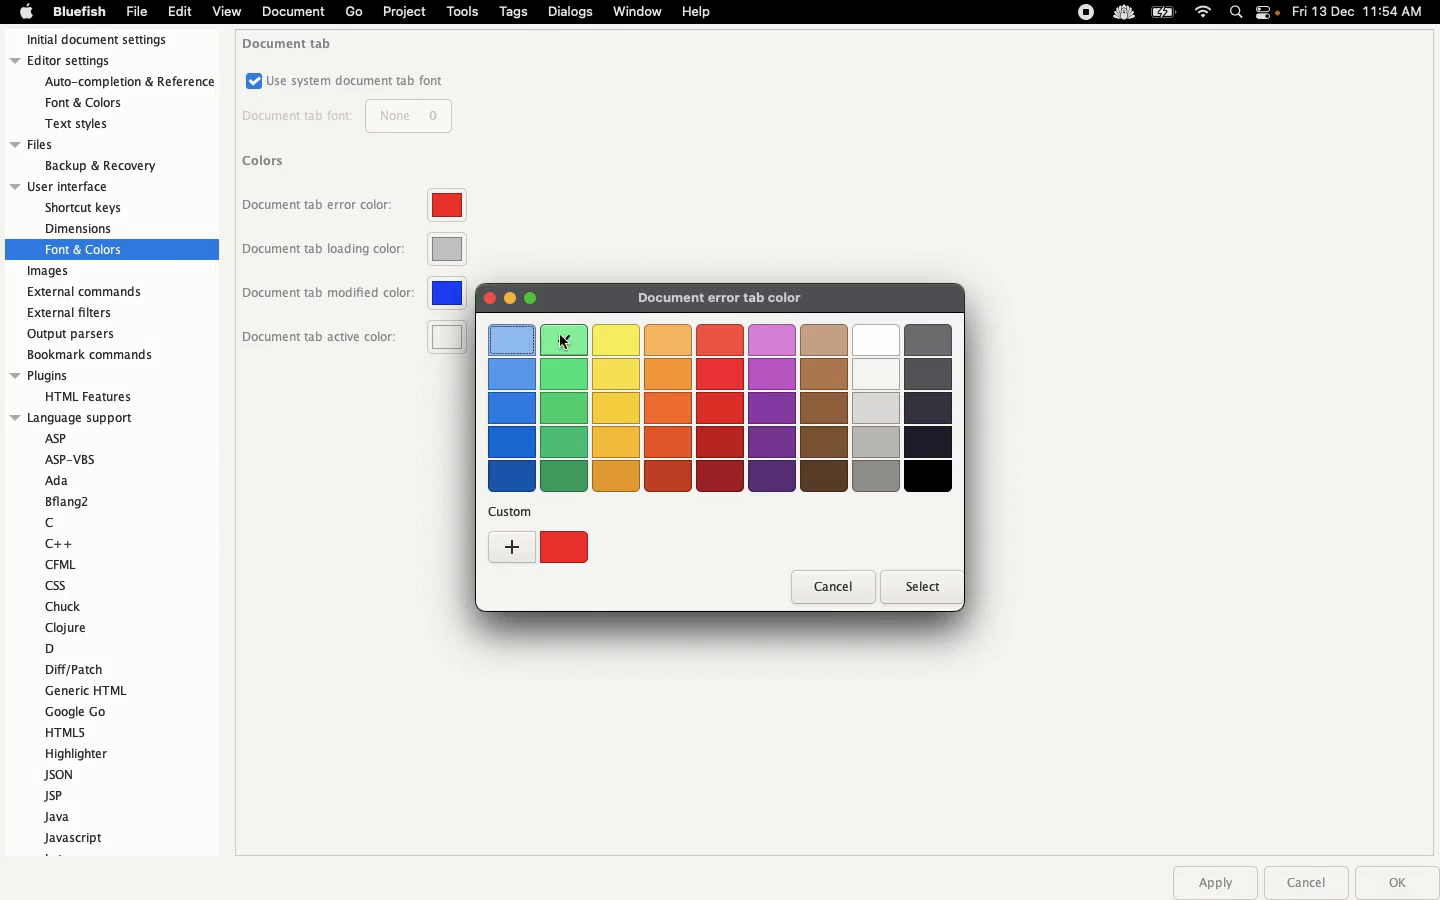 The image size is (1440, 900). Describe the element at coordinates (491, 300) in the screenshot. I see `Color` at that location.